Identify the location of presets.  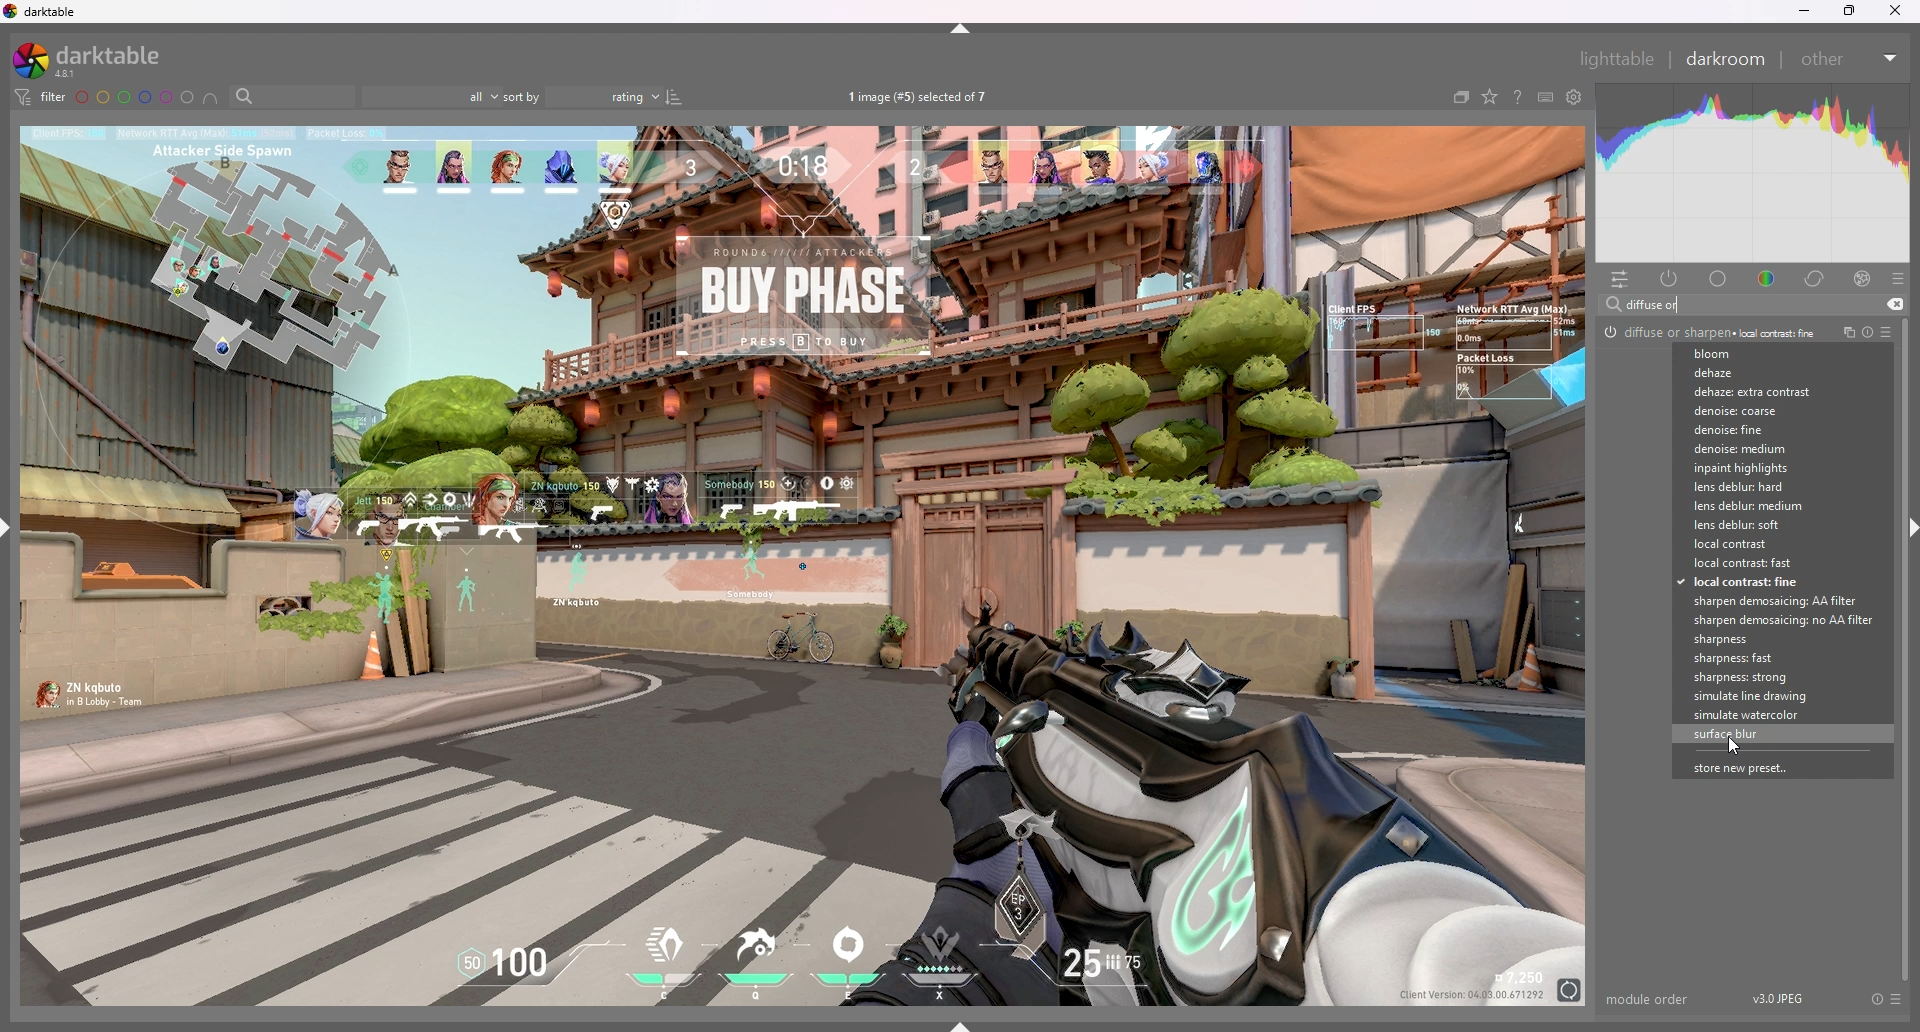
(1898, 278).